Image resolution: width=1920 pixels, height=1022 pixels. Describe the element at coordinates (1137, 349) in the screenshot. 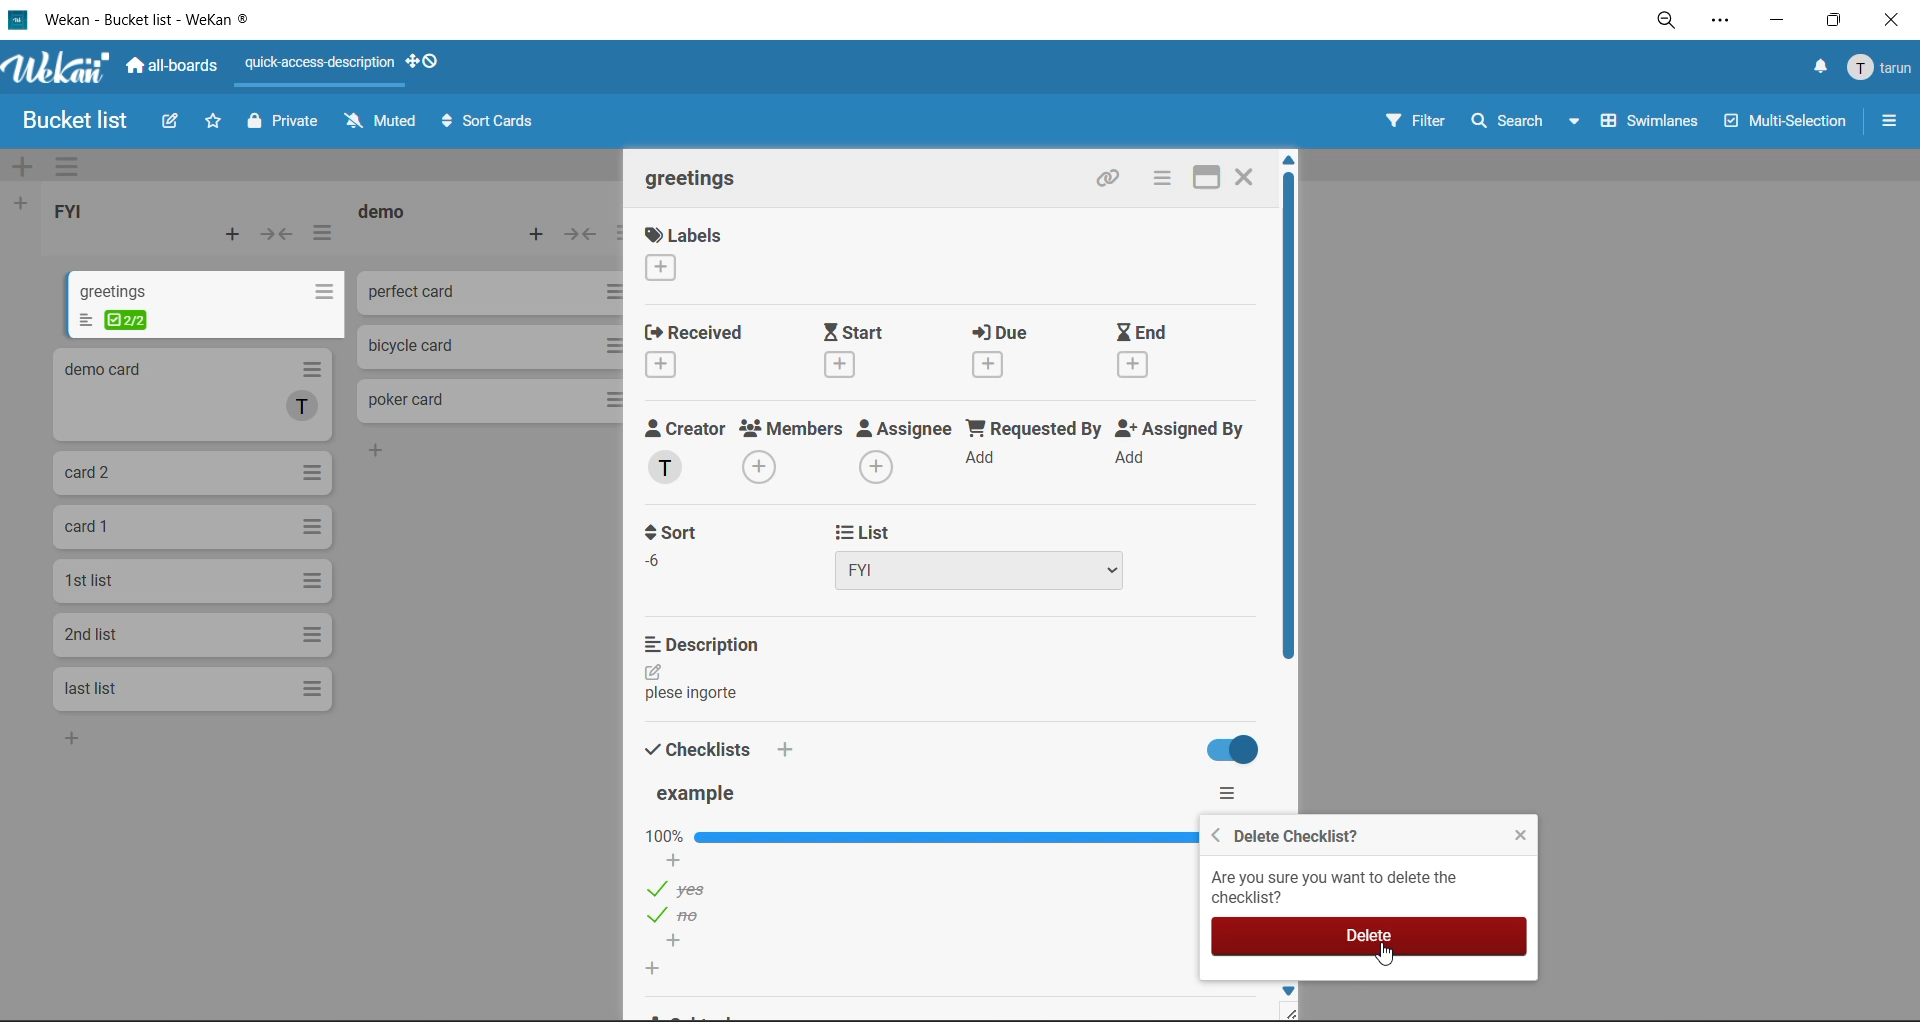

I see `end` at that location.